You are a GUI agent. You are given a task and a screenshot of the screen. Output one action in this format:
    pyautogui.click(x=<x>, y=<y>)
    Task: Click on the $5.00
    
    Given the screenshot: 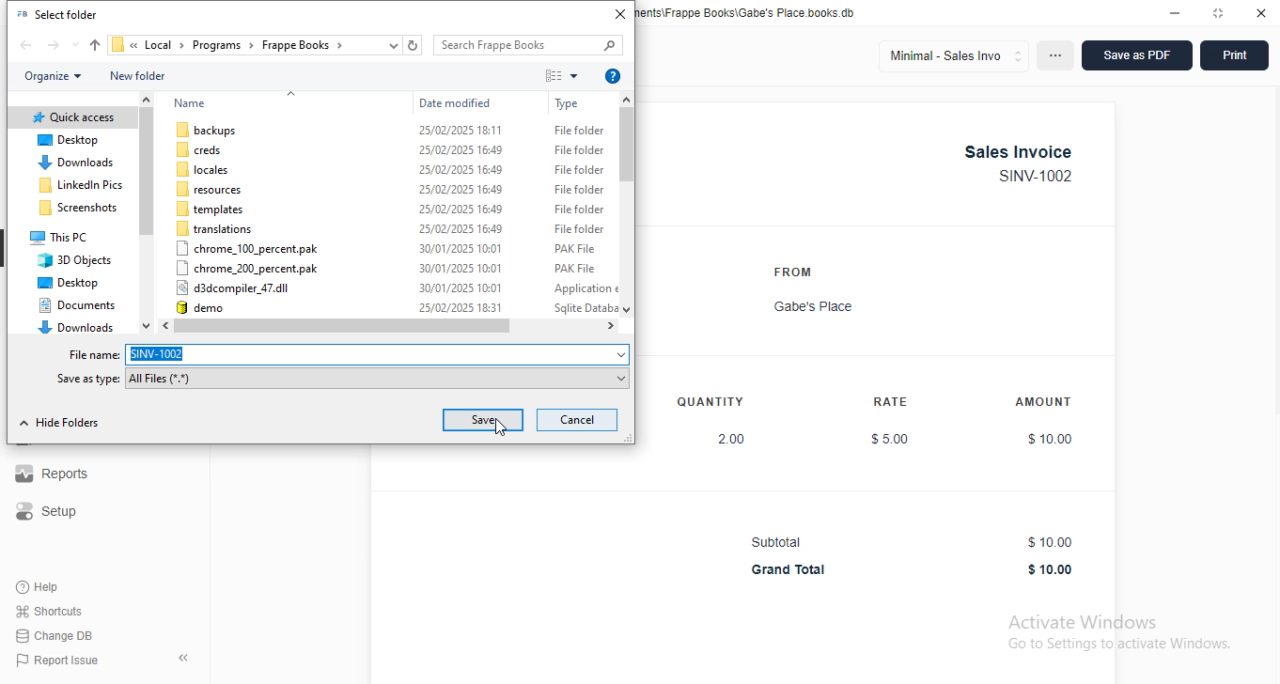 What is the action you would take?
    pyautogui.click(x=891, y=439)
    